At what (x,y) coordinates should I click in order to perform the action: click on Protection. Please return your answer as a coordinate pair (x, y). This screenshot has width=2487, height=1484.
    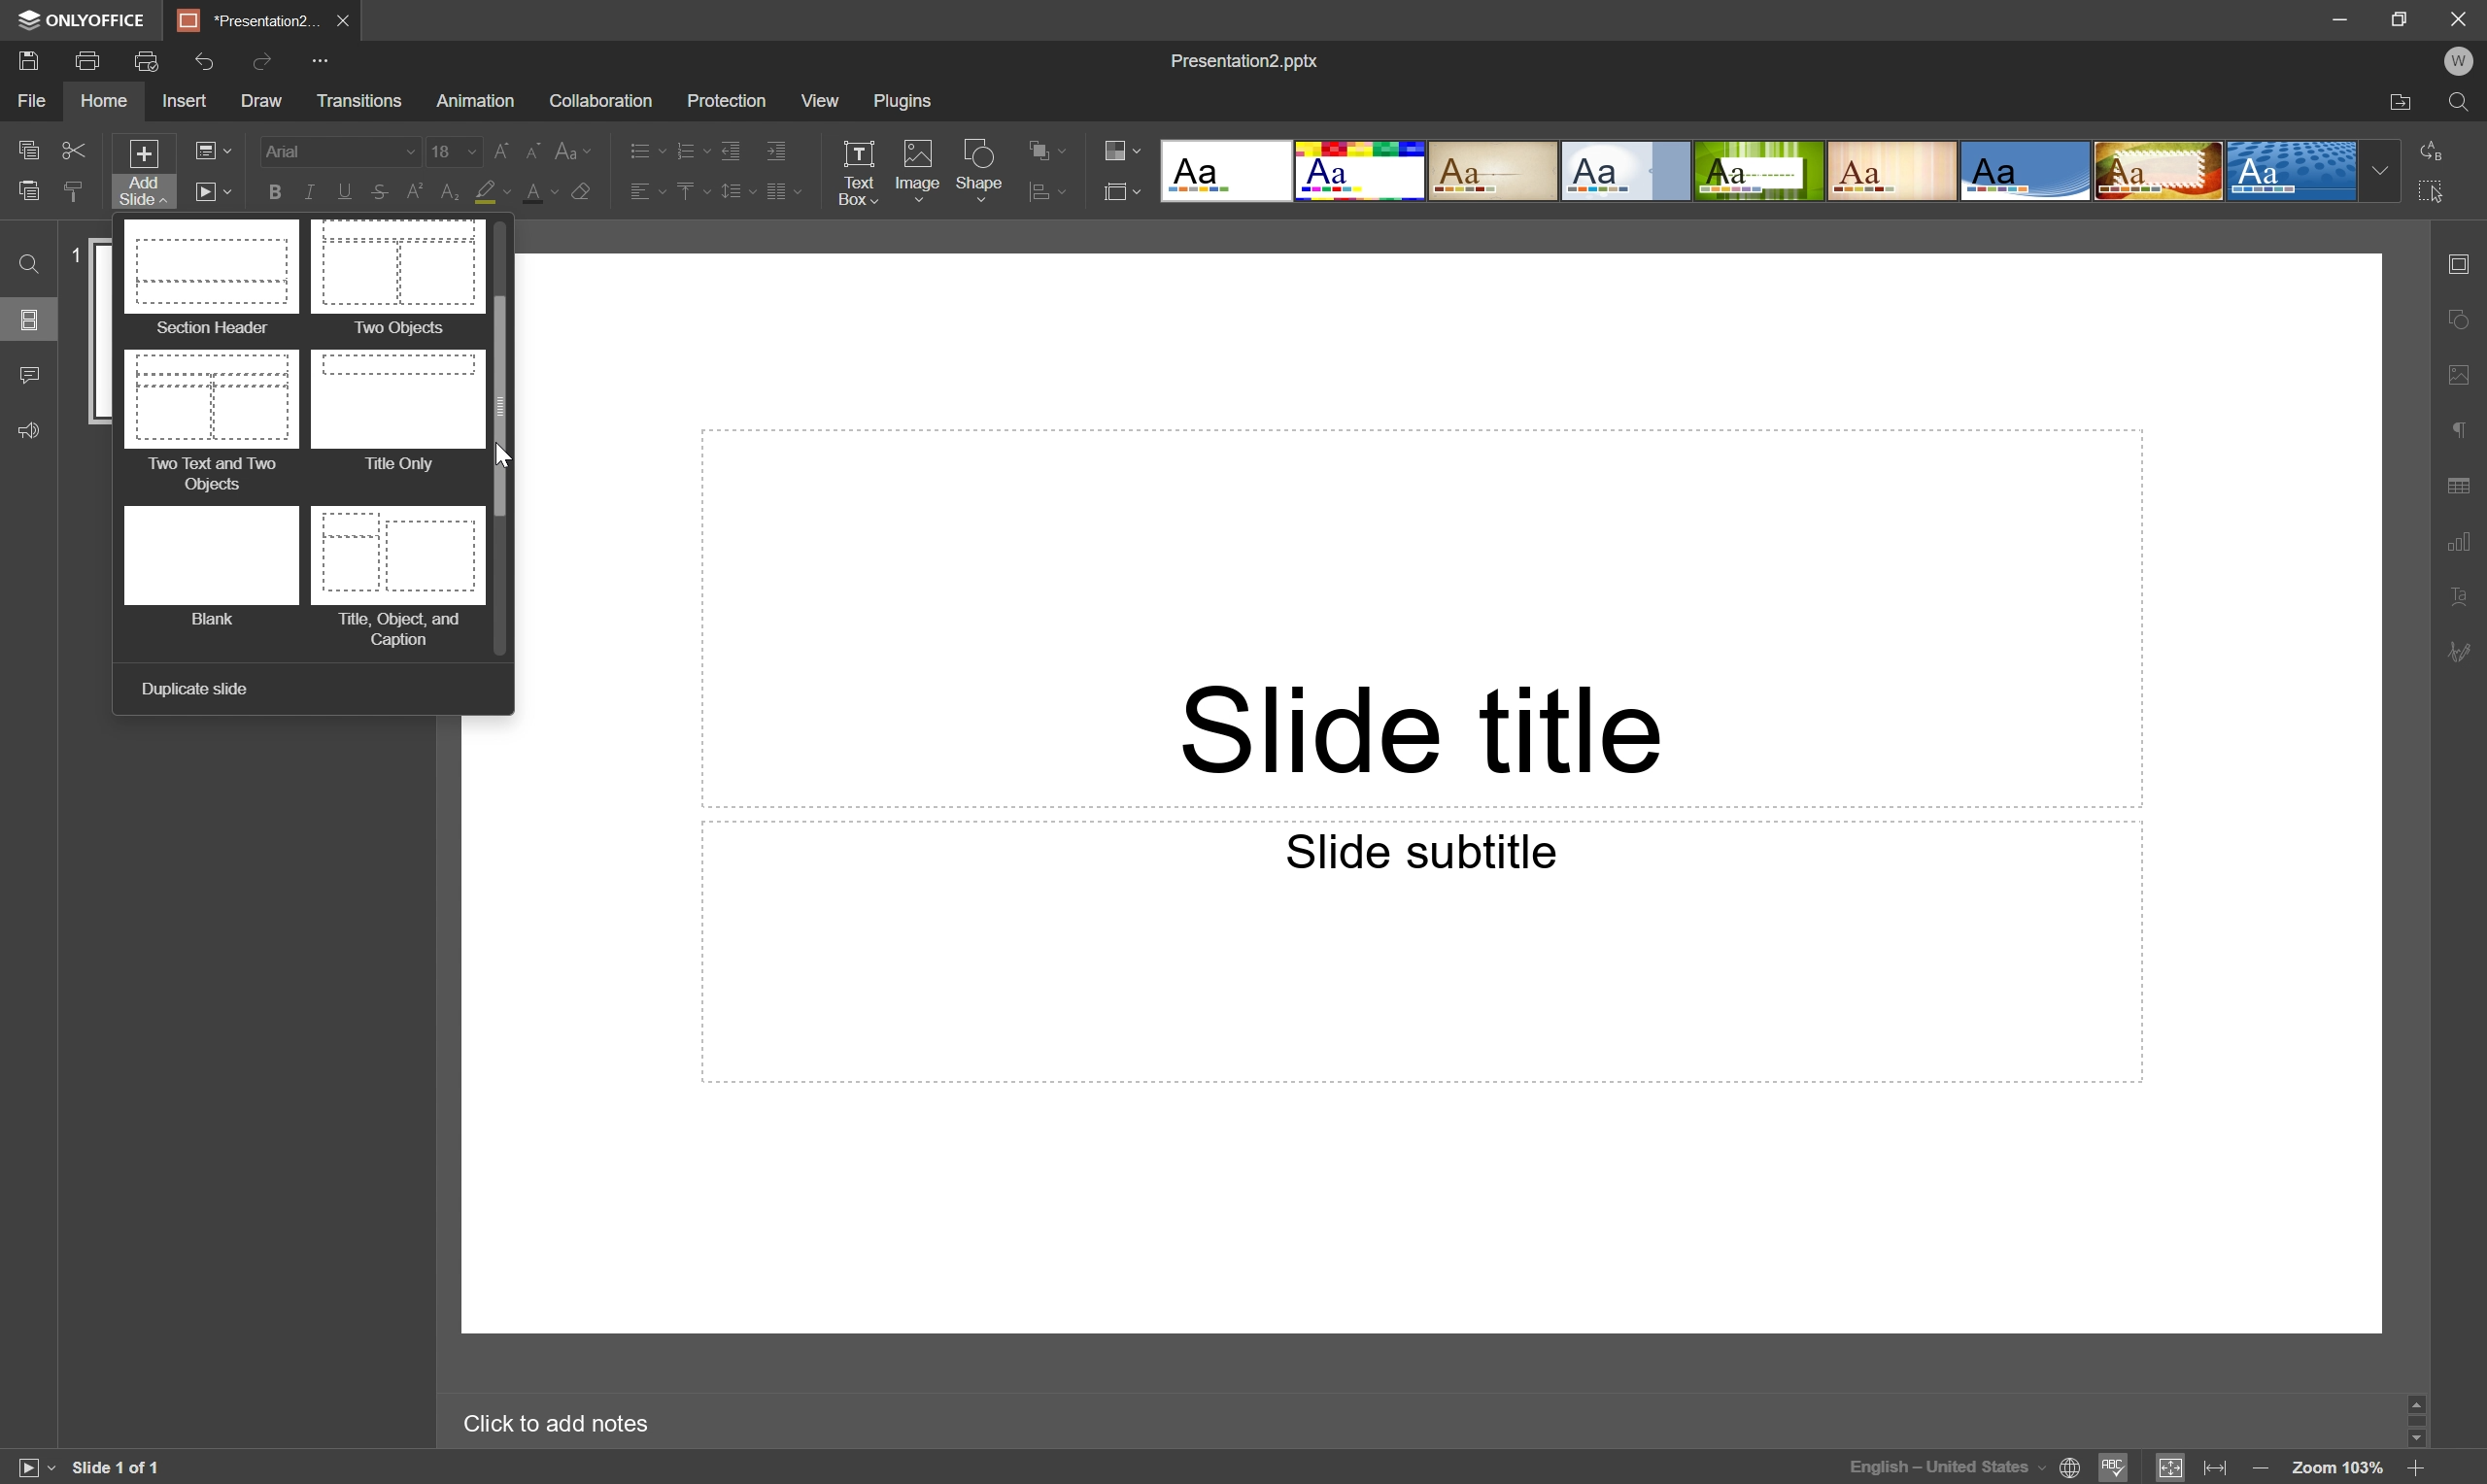
    Looking at the image, I should click on (723, 99).